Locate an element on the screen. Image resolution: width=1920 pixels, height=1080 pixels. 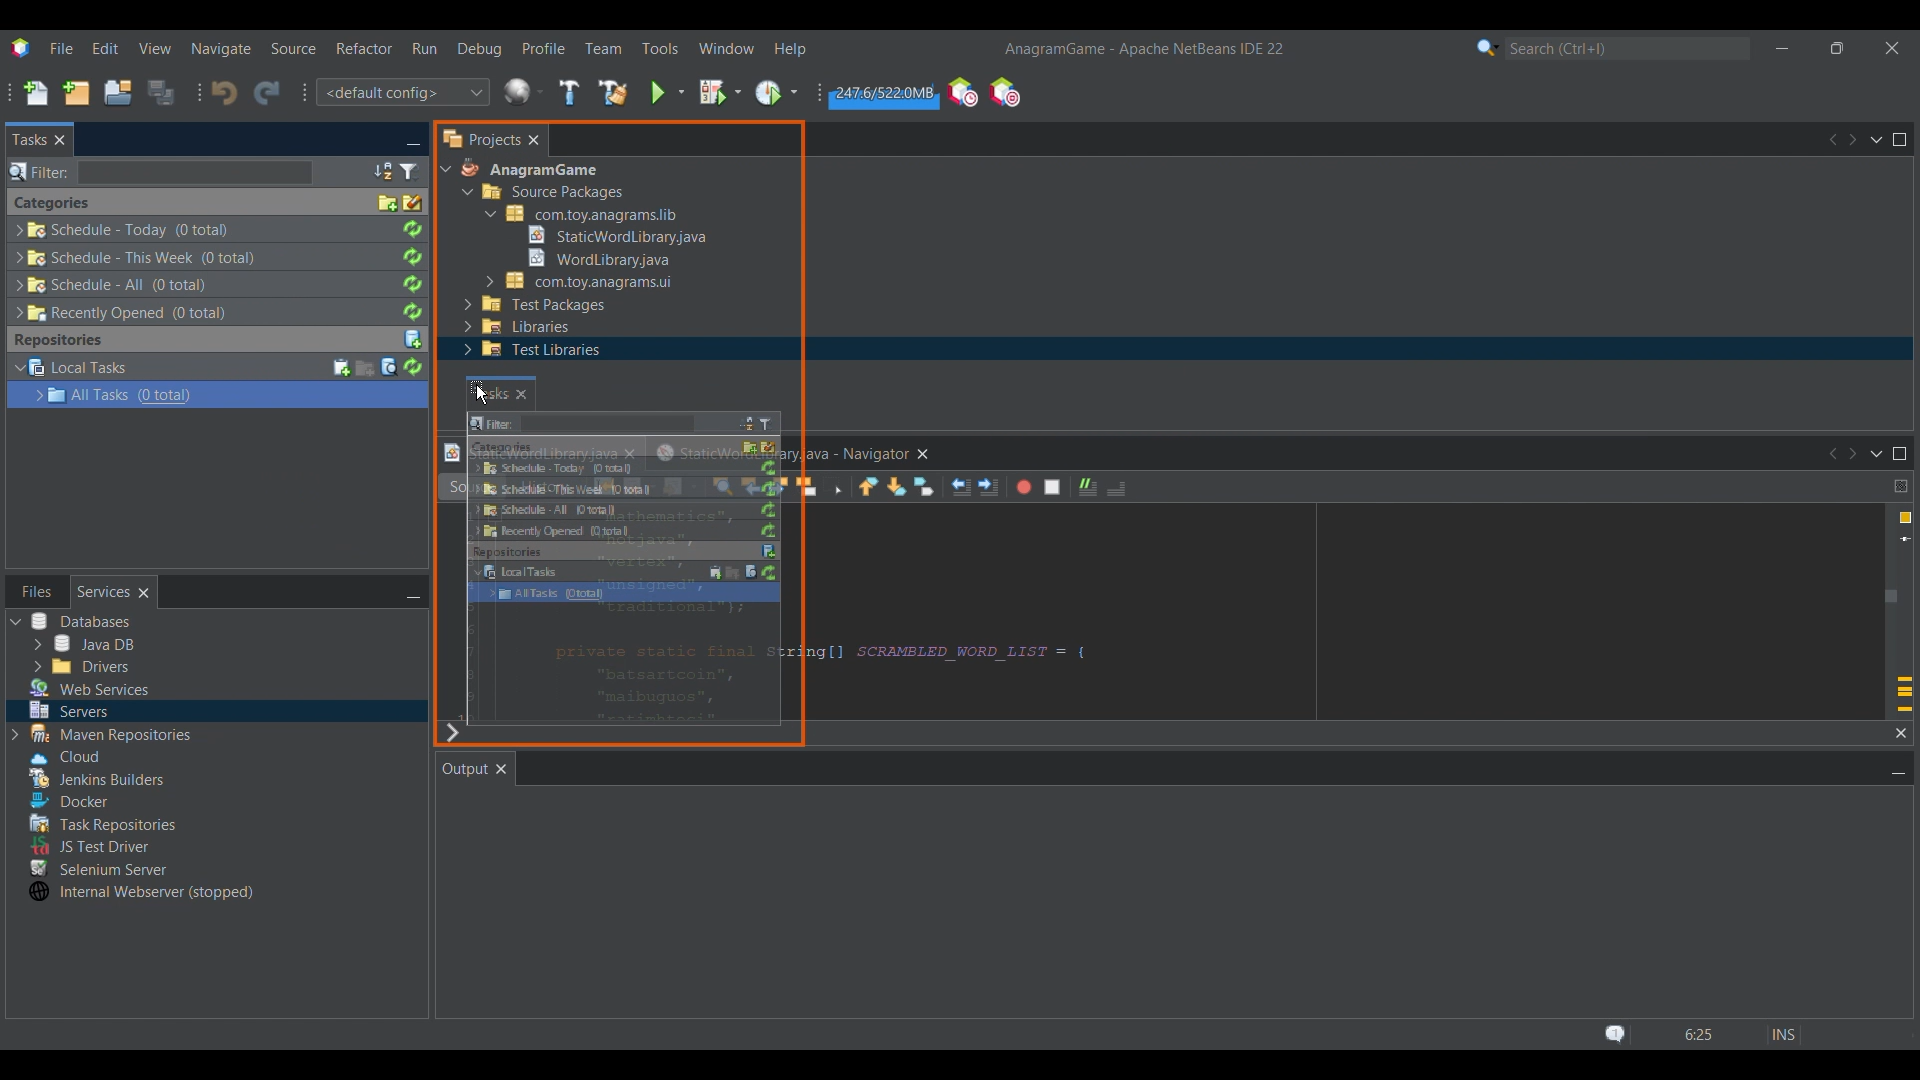
 is located at coordinates (527, 351).